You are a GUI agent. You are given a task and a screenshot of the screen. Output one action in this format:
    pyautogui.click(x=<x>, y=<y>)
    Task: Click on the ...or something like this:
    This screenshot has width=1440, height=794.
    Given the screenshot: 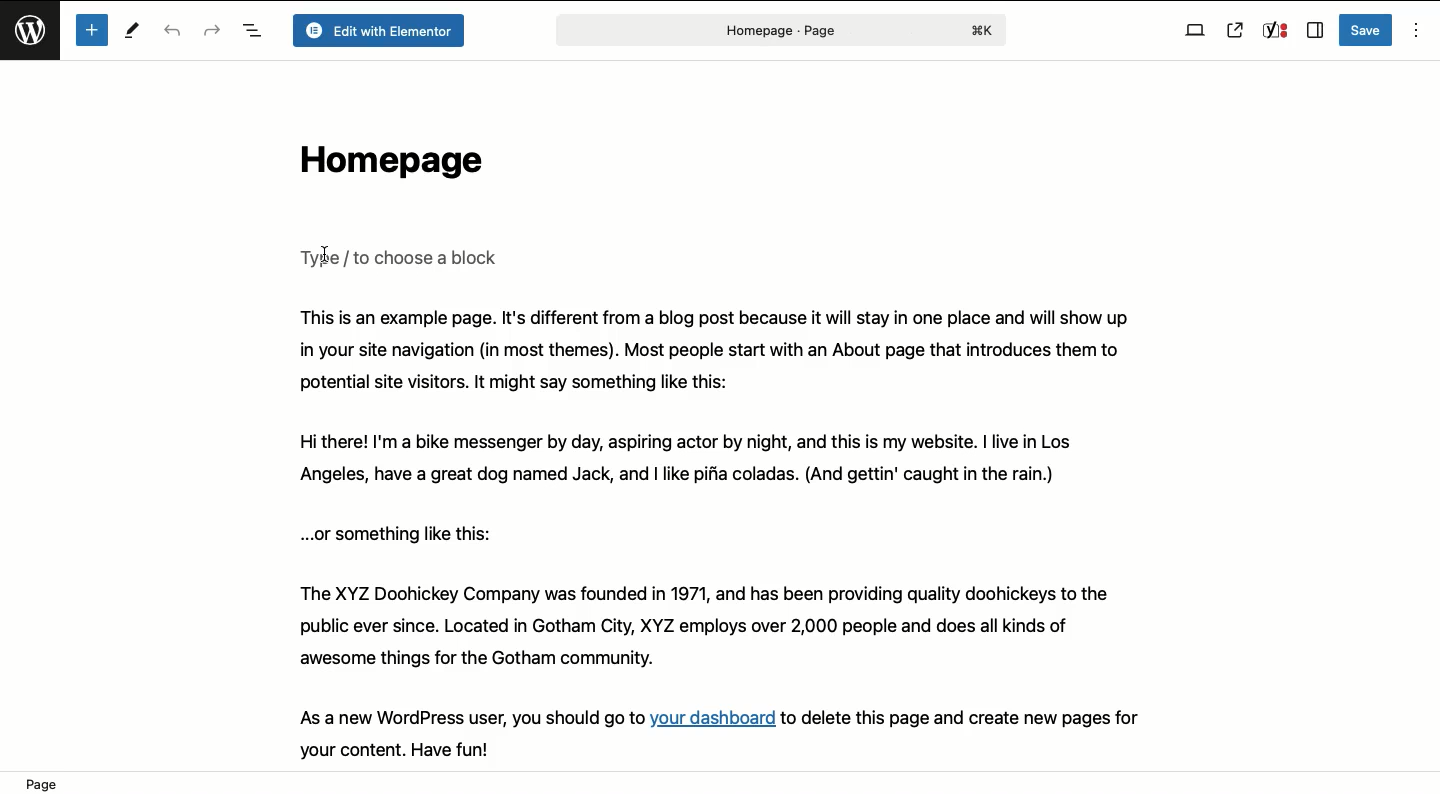 What is the action you would take?
    pyautogui.click(x=404, y=533)
    